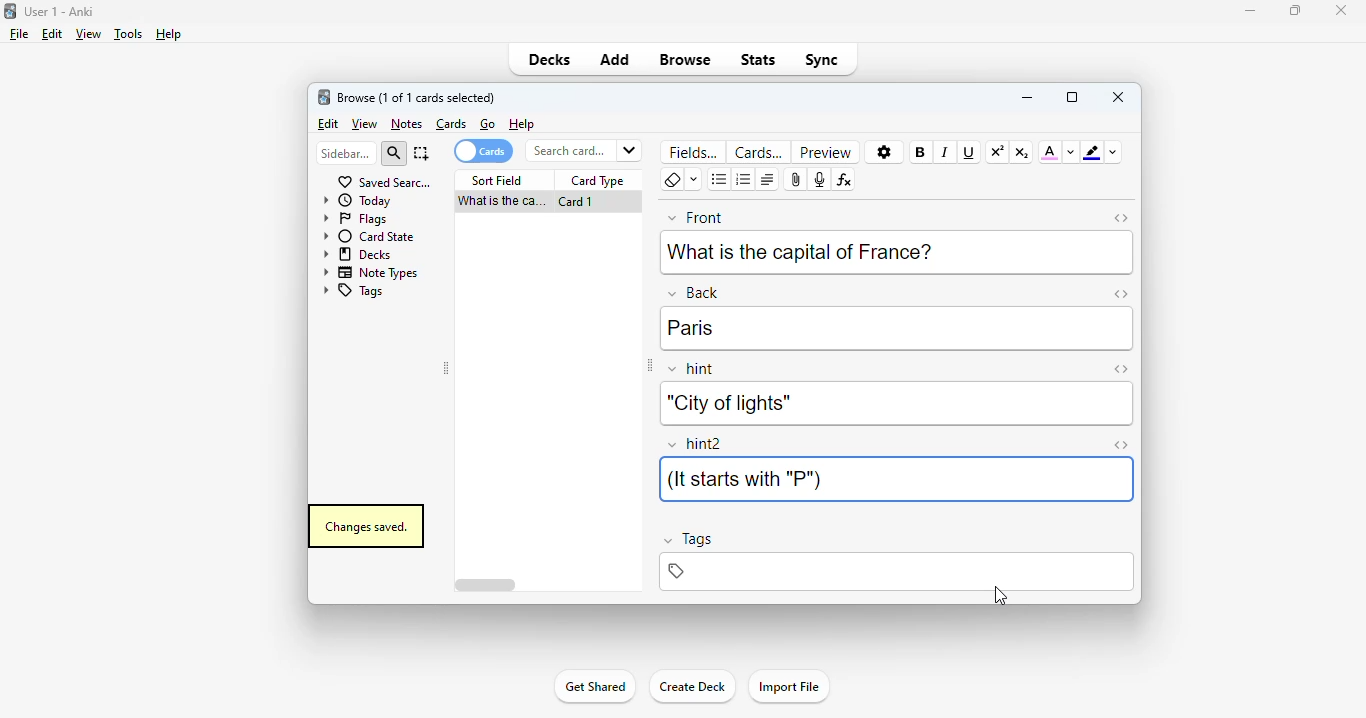  I want to click on hint, so click(692, 370).